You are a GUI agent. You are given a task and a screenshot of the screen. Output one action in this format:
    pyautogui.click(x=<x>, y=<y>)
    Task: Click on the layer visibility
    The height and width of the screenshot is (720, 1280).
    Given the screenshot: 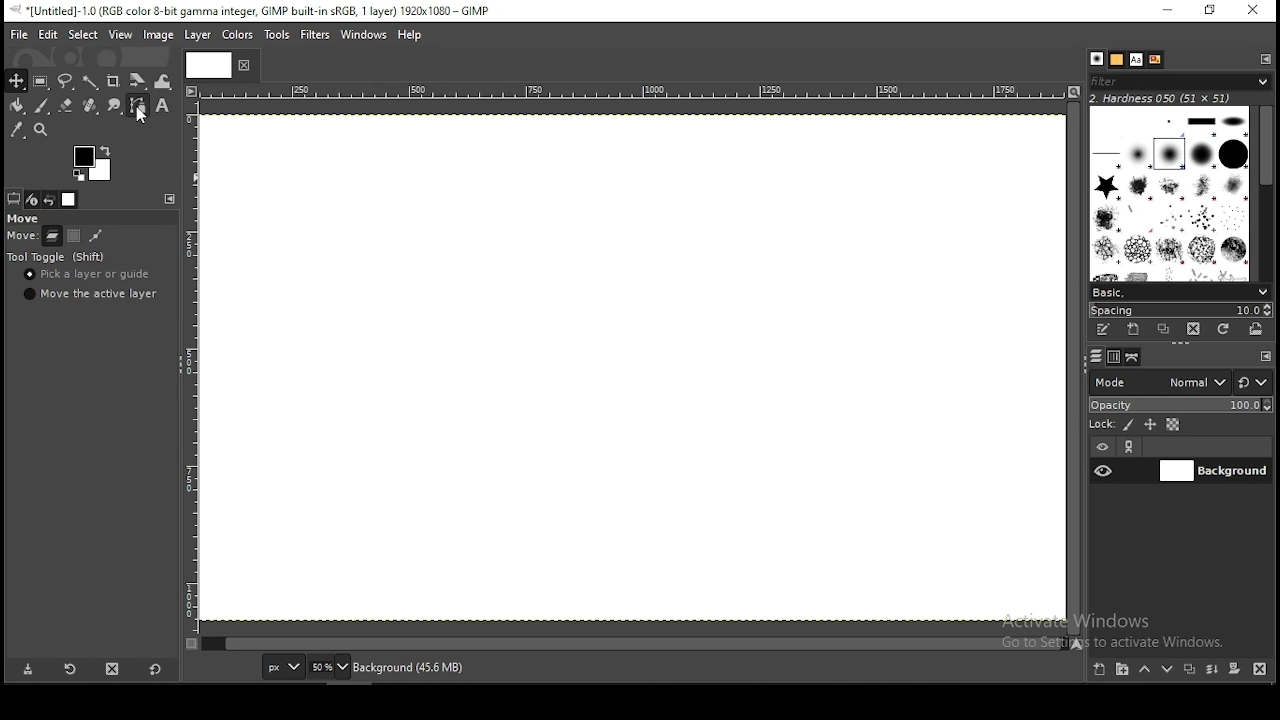 What is the action you would take?
    pyautogui.click(x=1103, y=446)
    